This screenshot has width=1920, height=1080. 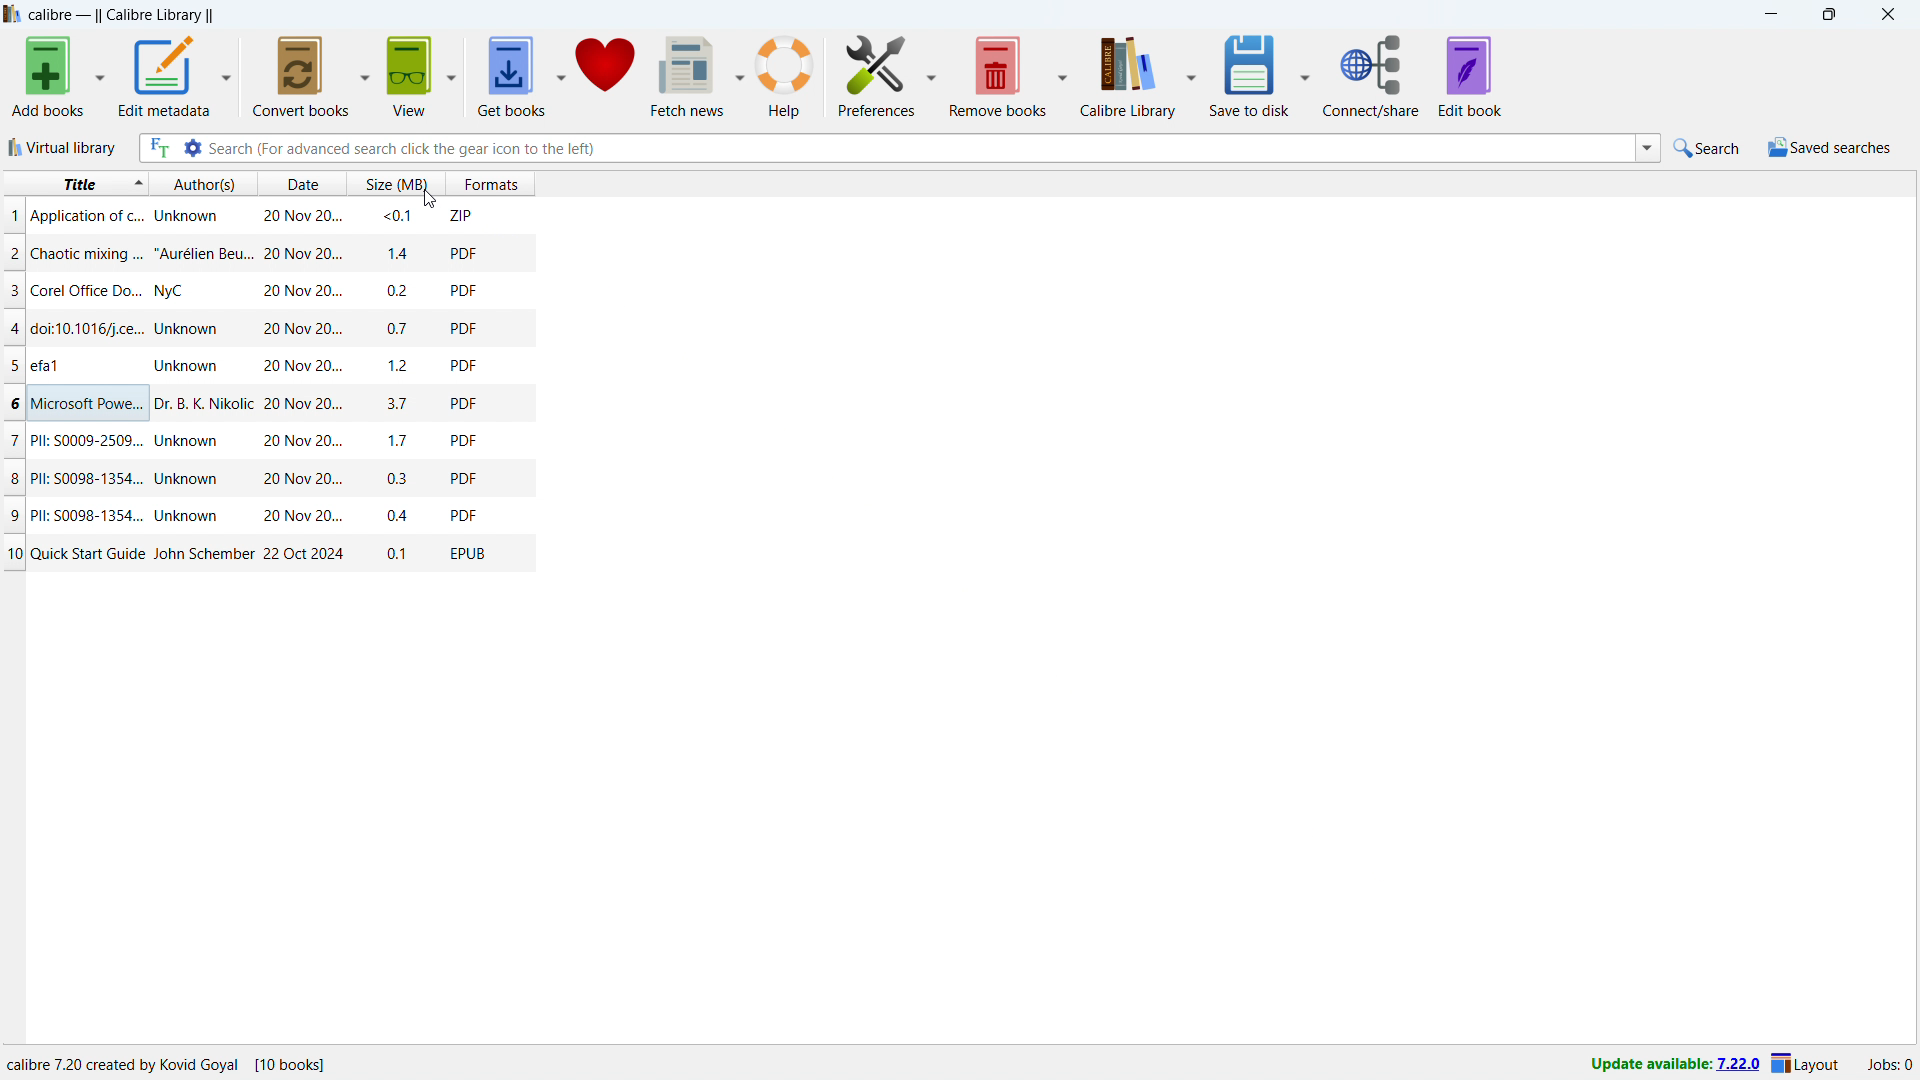 I want to click on size, so click(x=399, y=365).